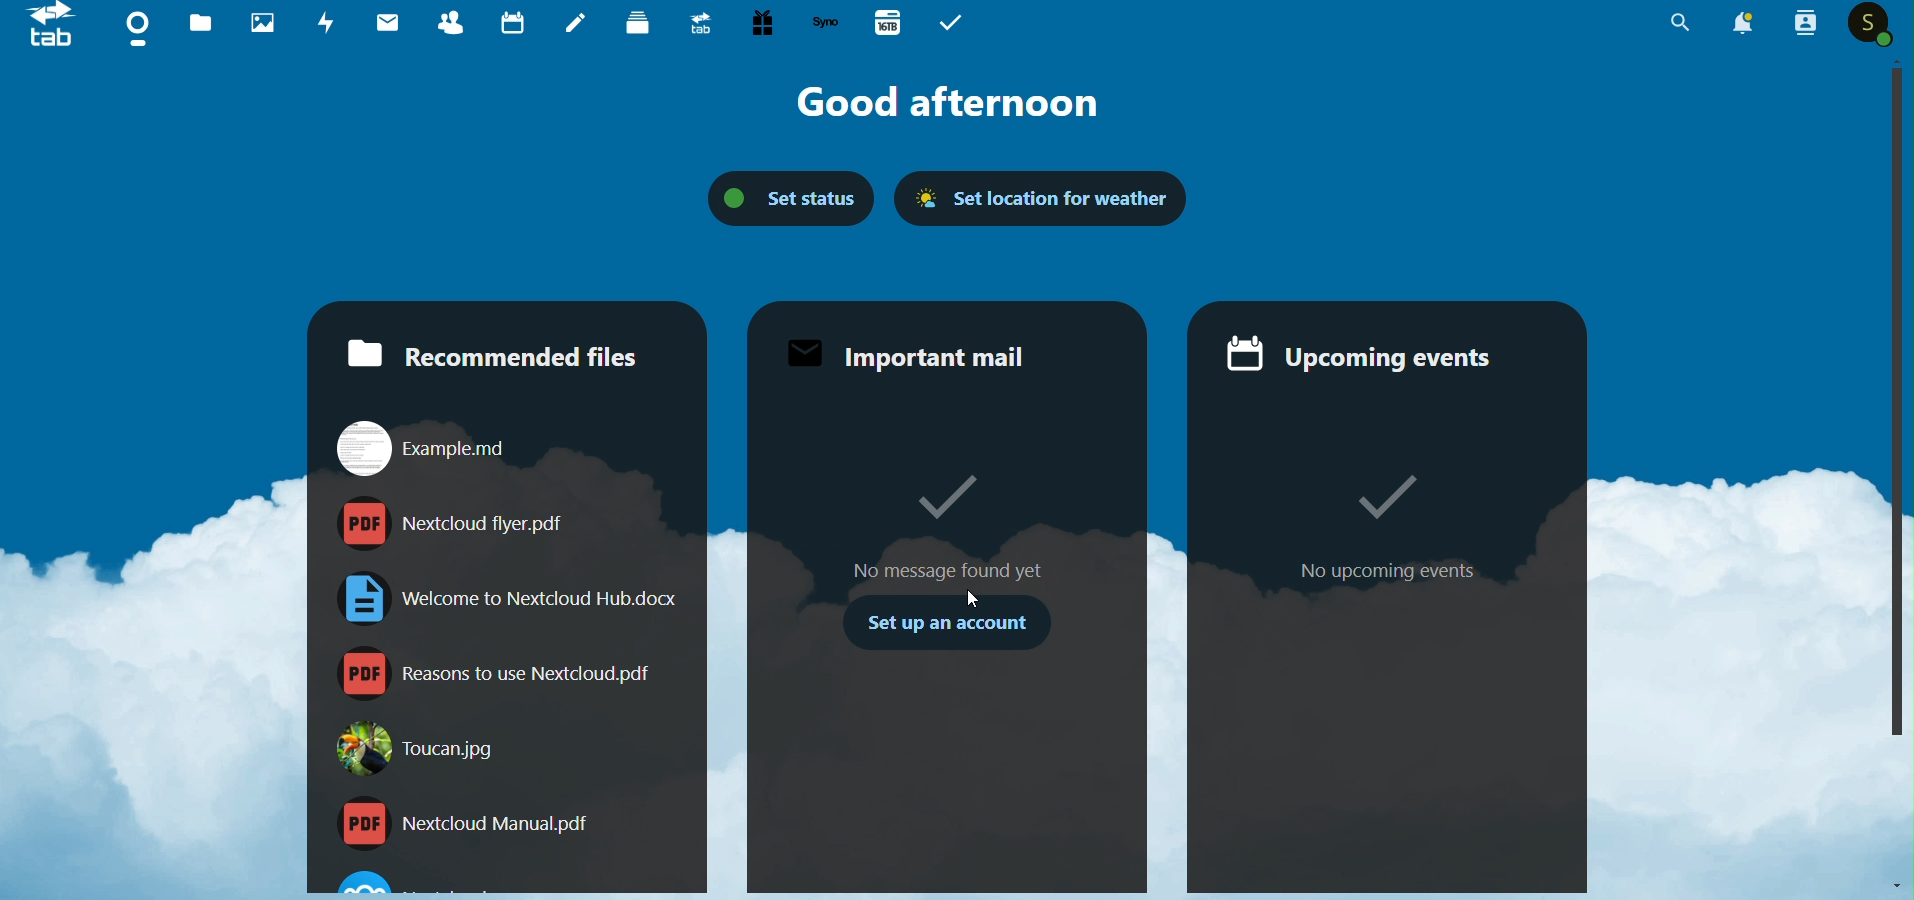  I want to click on Calendar, so click(508, 22).